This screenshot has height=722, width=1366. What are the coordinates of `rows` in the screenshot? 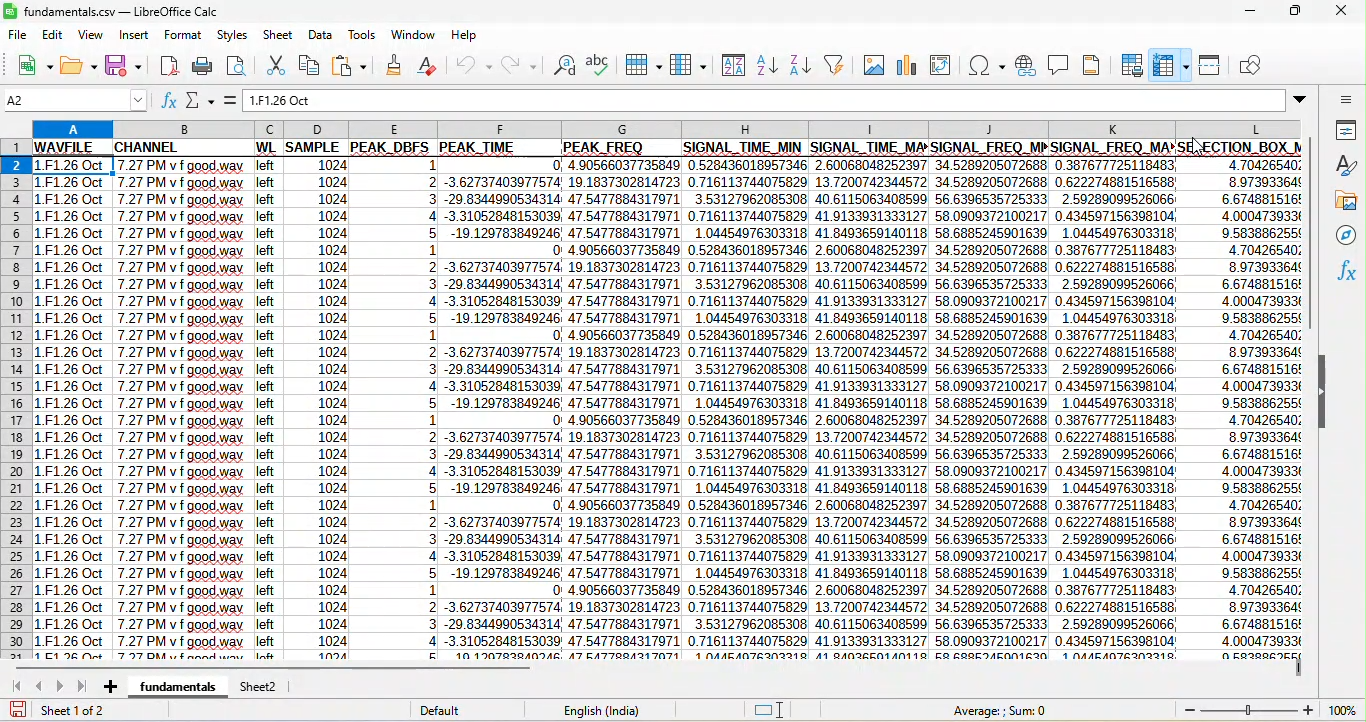 It's located at (643, 64).